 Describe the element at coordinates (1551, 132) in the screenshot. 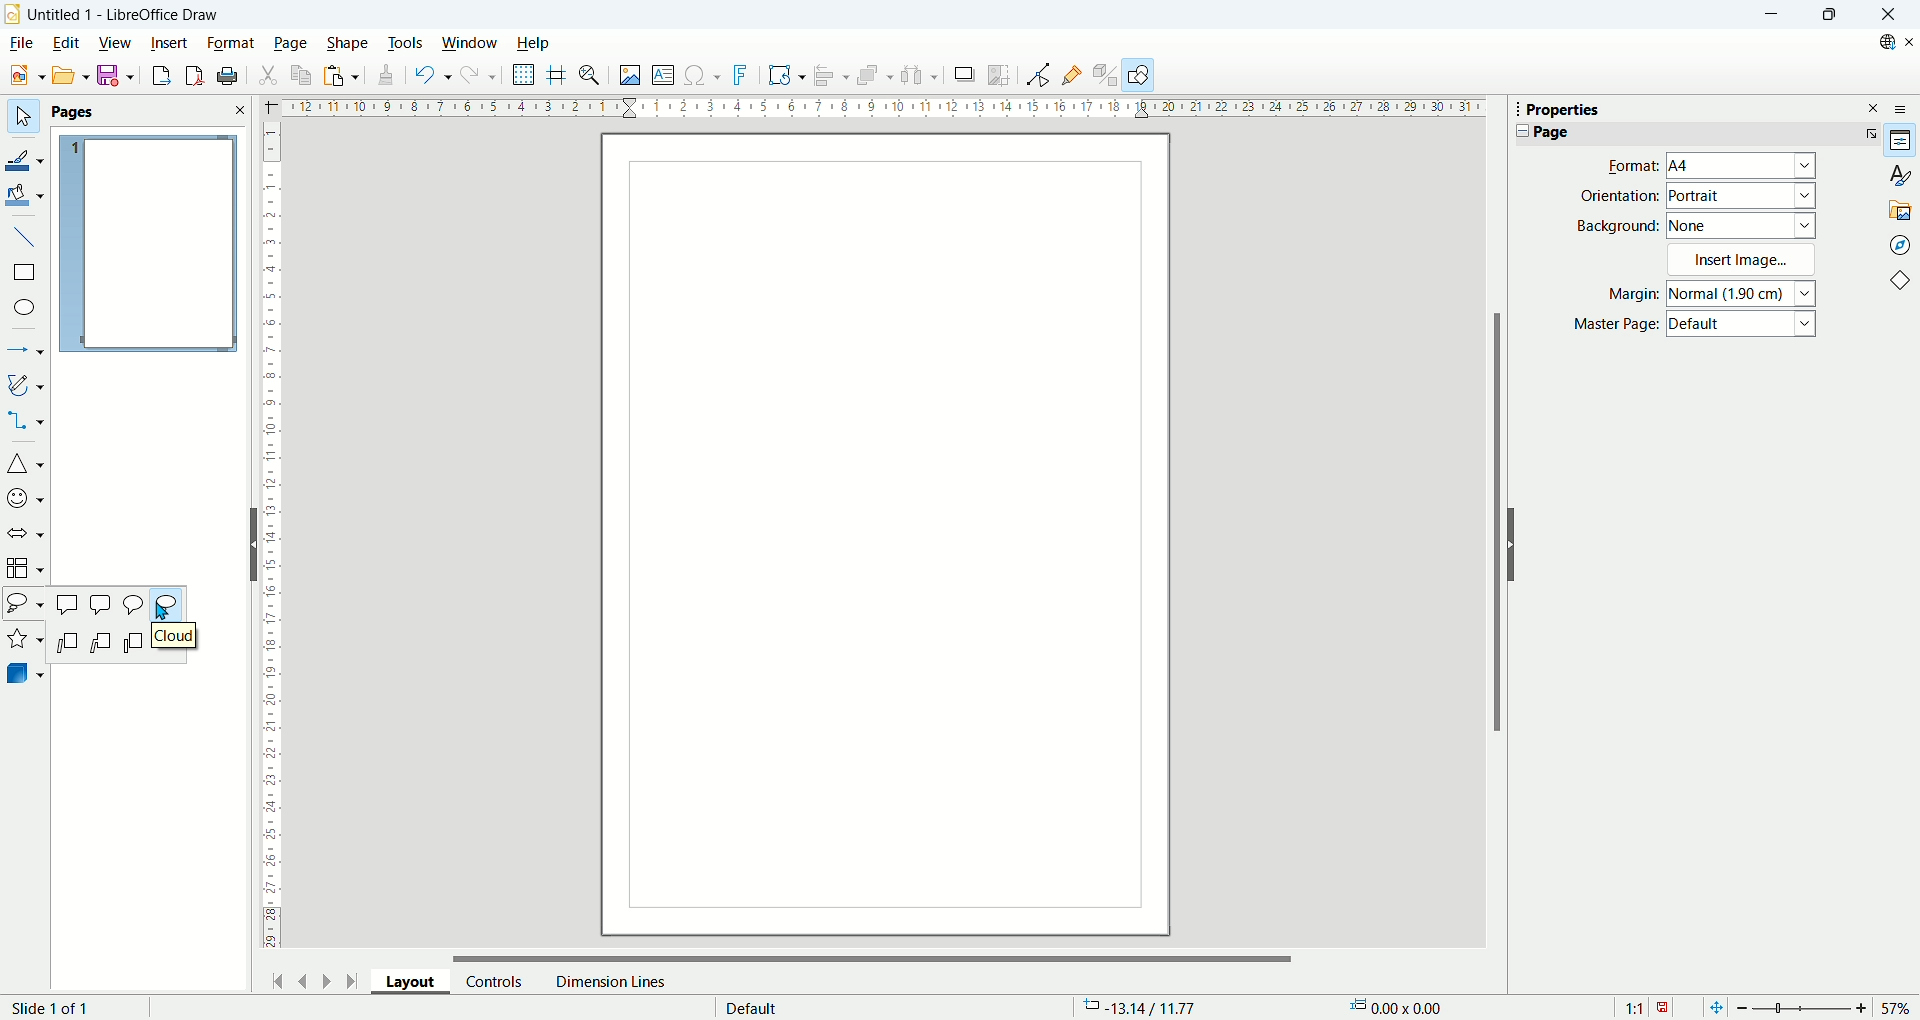

I see `Page` at that location.